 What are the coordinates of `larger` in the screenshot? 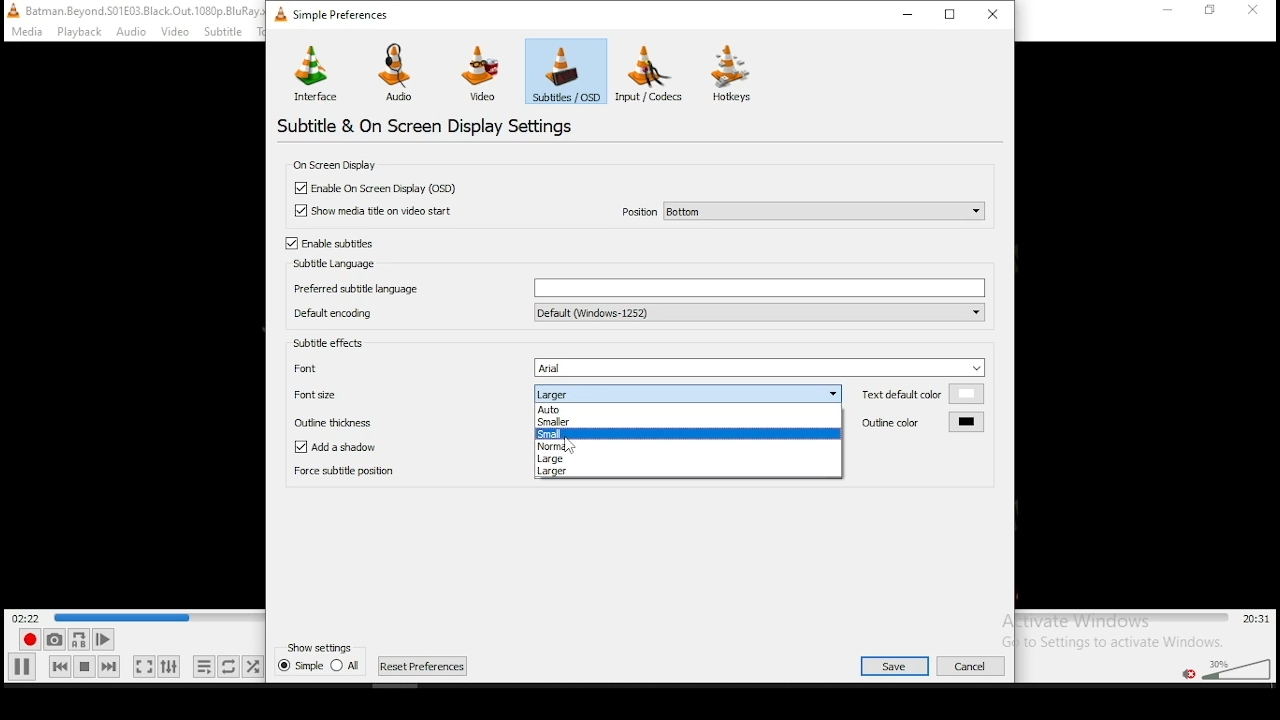 It's located at (686, 471).